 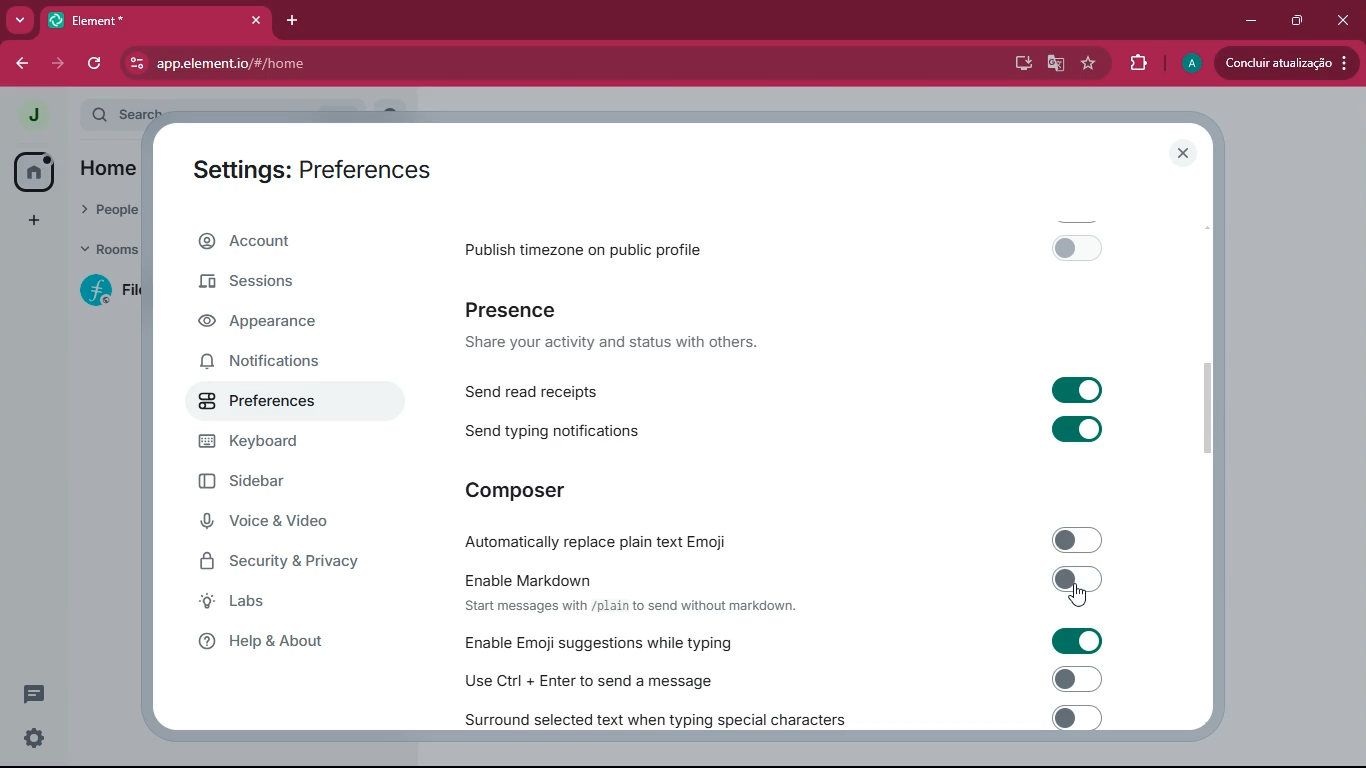 What do you see at coordinates (353, 64) in the screenshot?
I see `url` at bounding box center [353, 64].